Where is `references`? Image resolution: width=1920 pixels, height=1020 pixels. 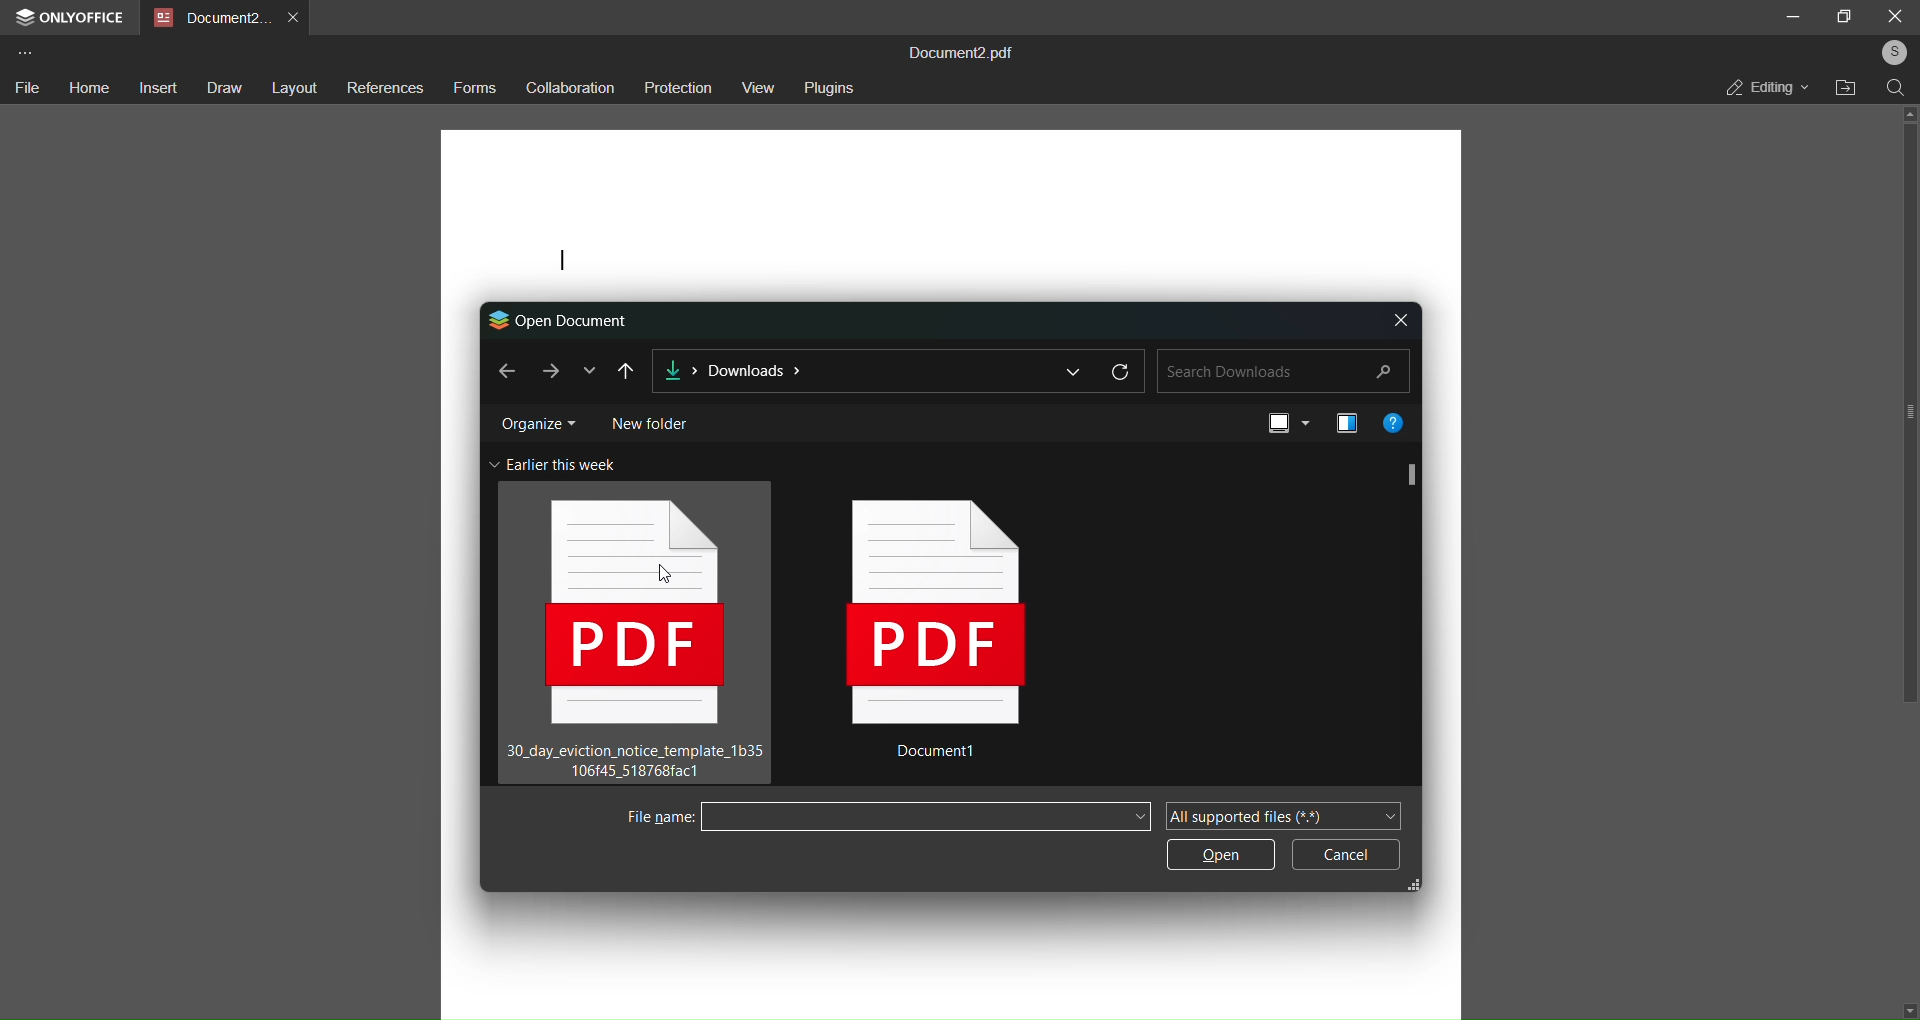 references is located at coordinates (385, 90).